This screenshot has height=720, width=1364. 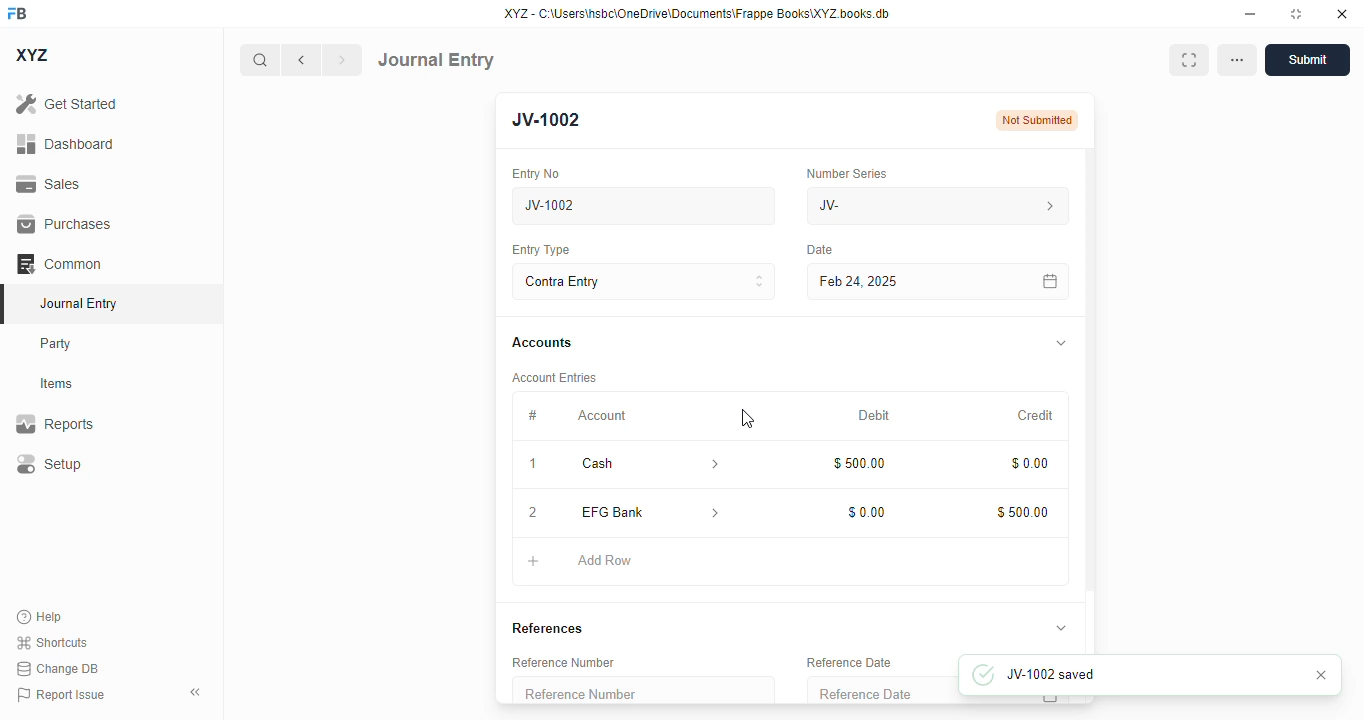 I want to click on date, so click(x=820, y=250).